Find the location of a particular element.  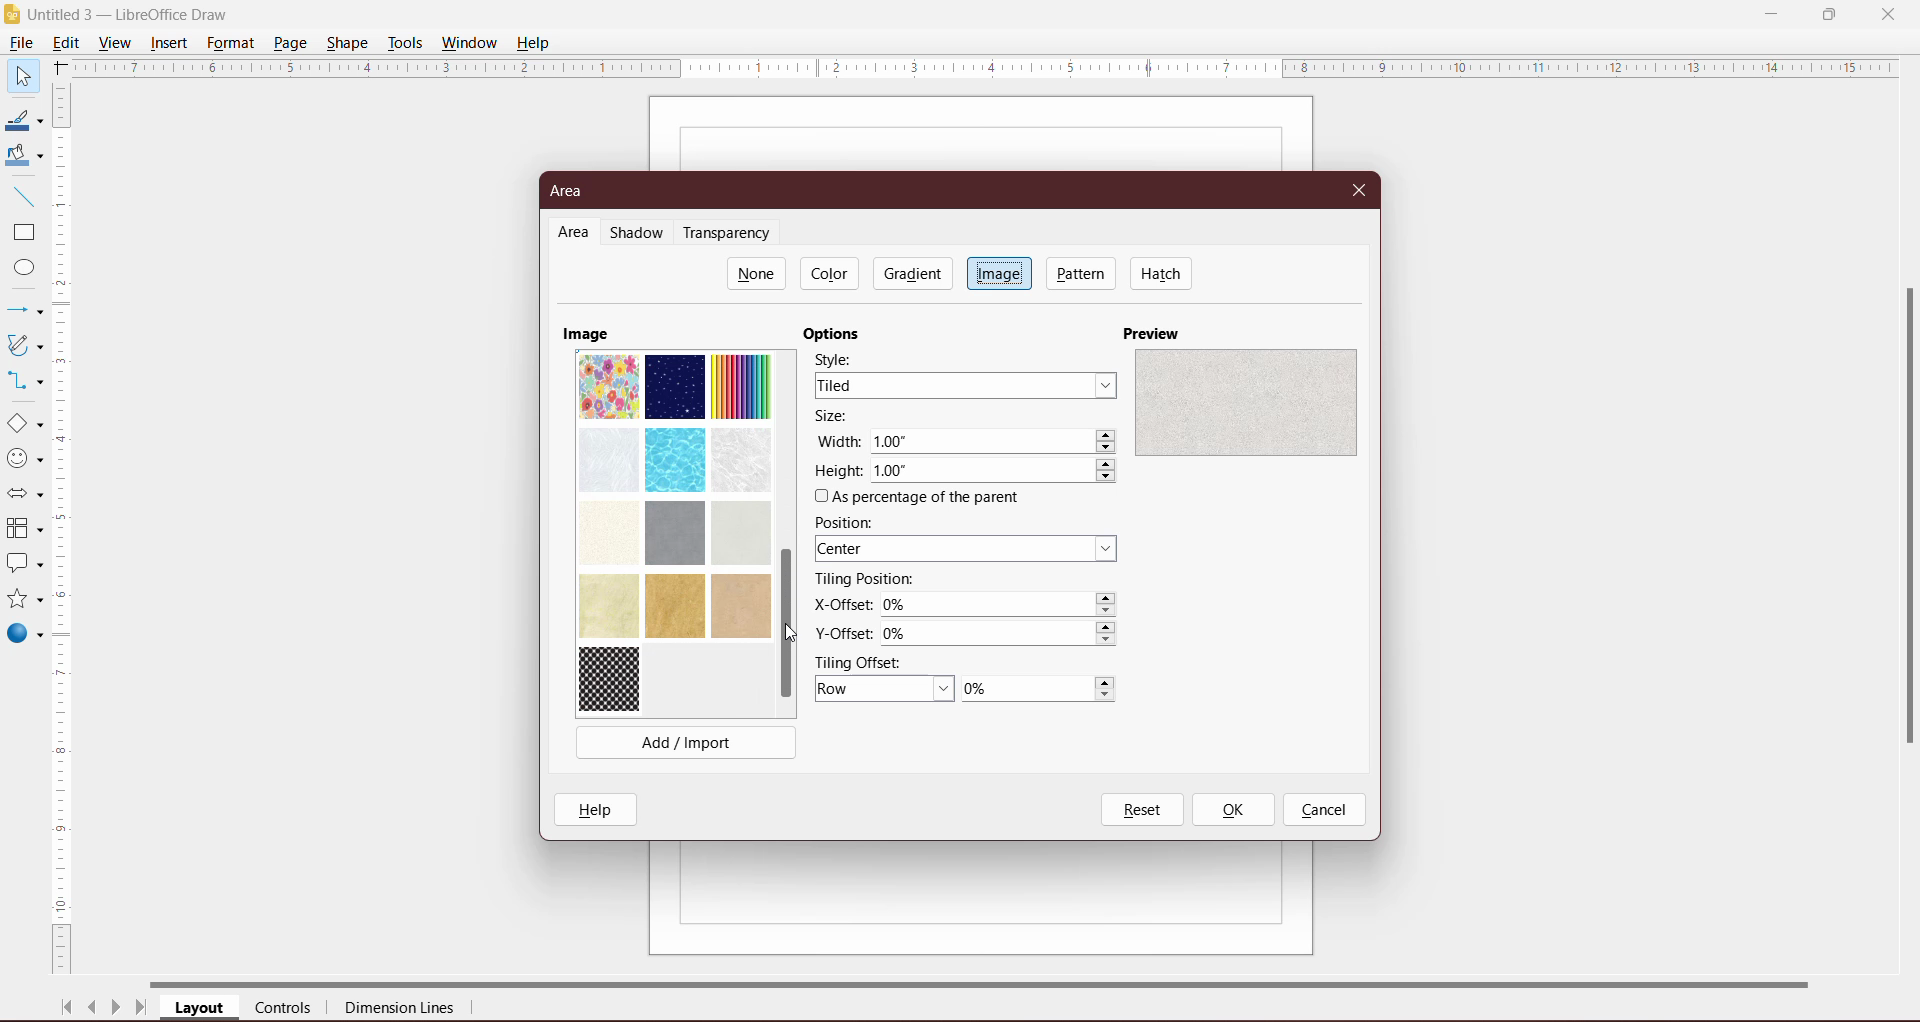

Gradient is located at coordinates (911, 273).